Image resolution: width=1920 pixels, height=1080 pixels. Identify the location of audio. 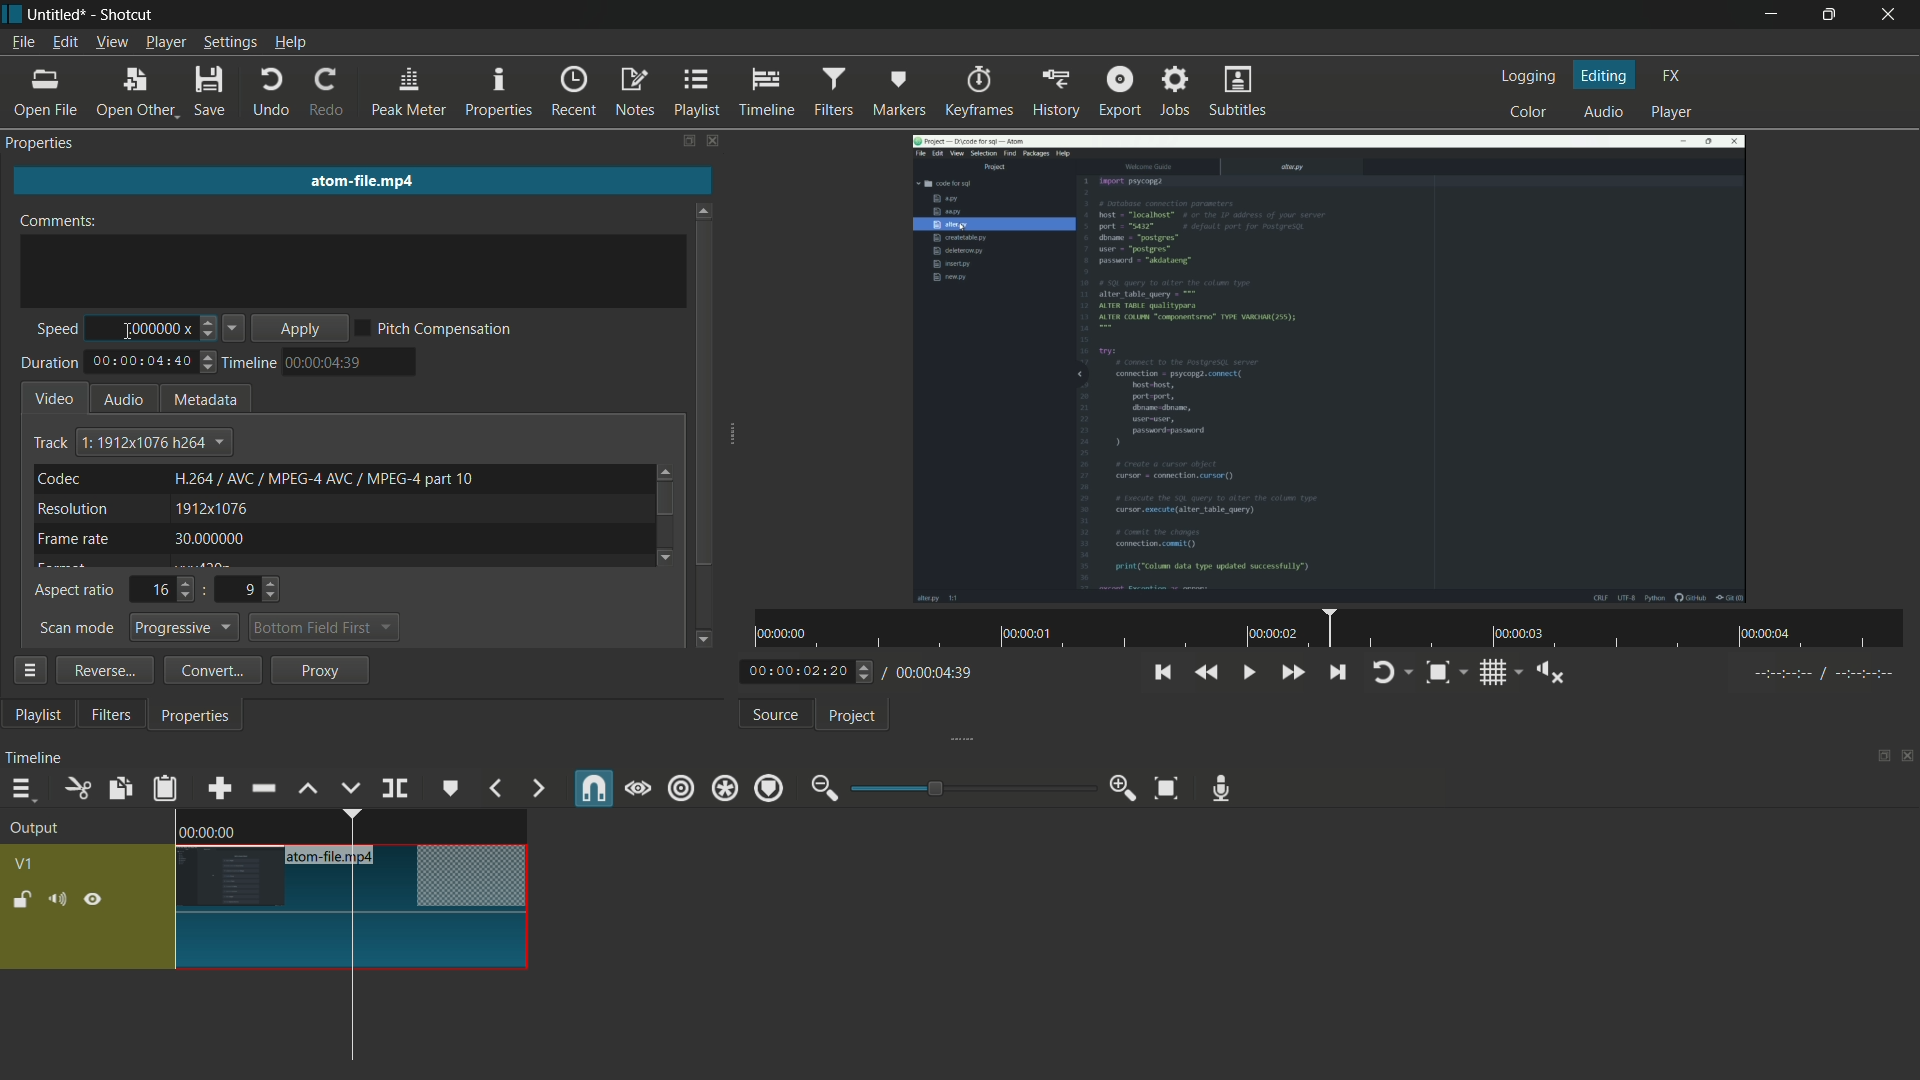
(123, 400).